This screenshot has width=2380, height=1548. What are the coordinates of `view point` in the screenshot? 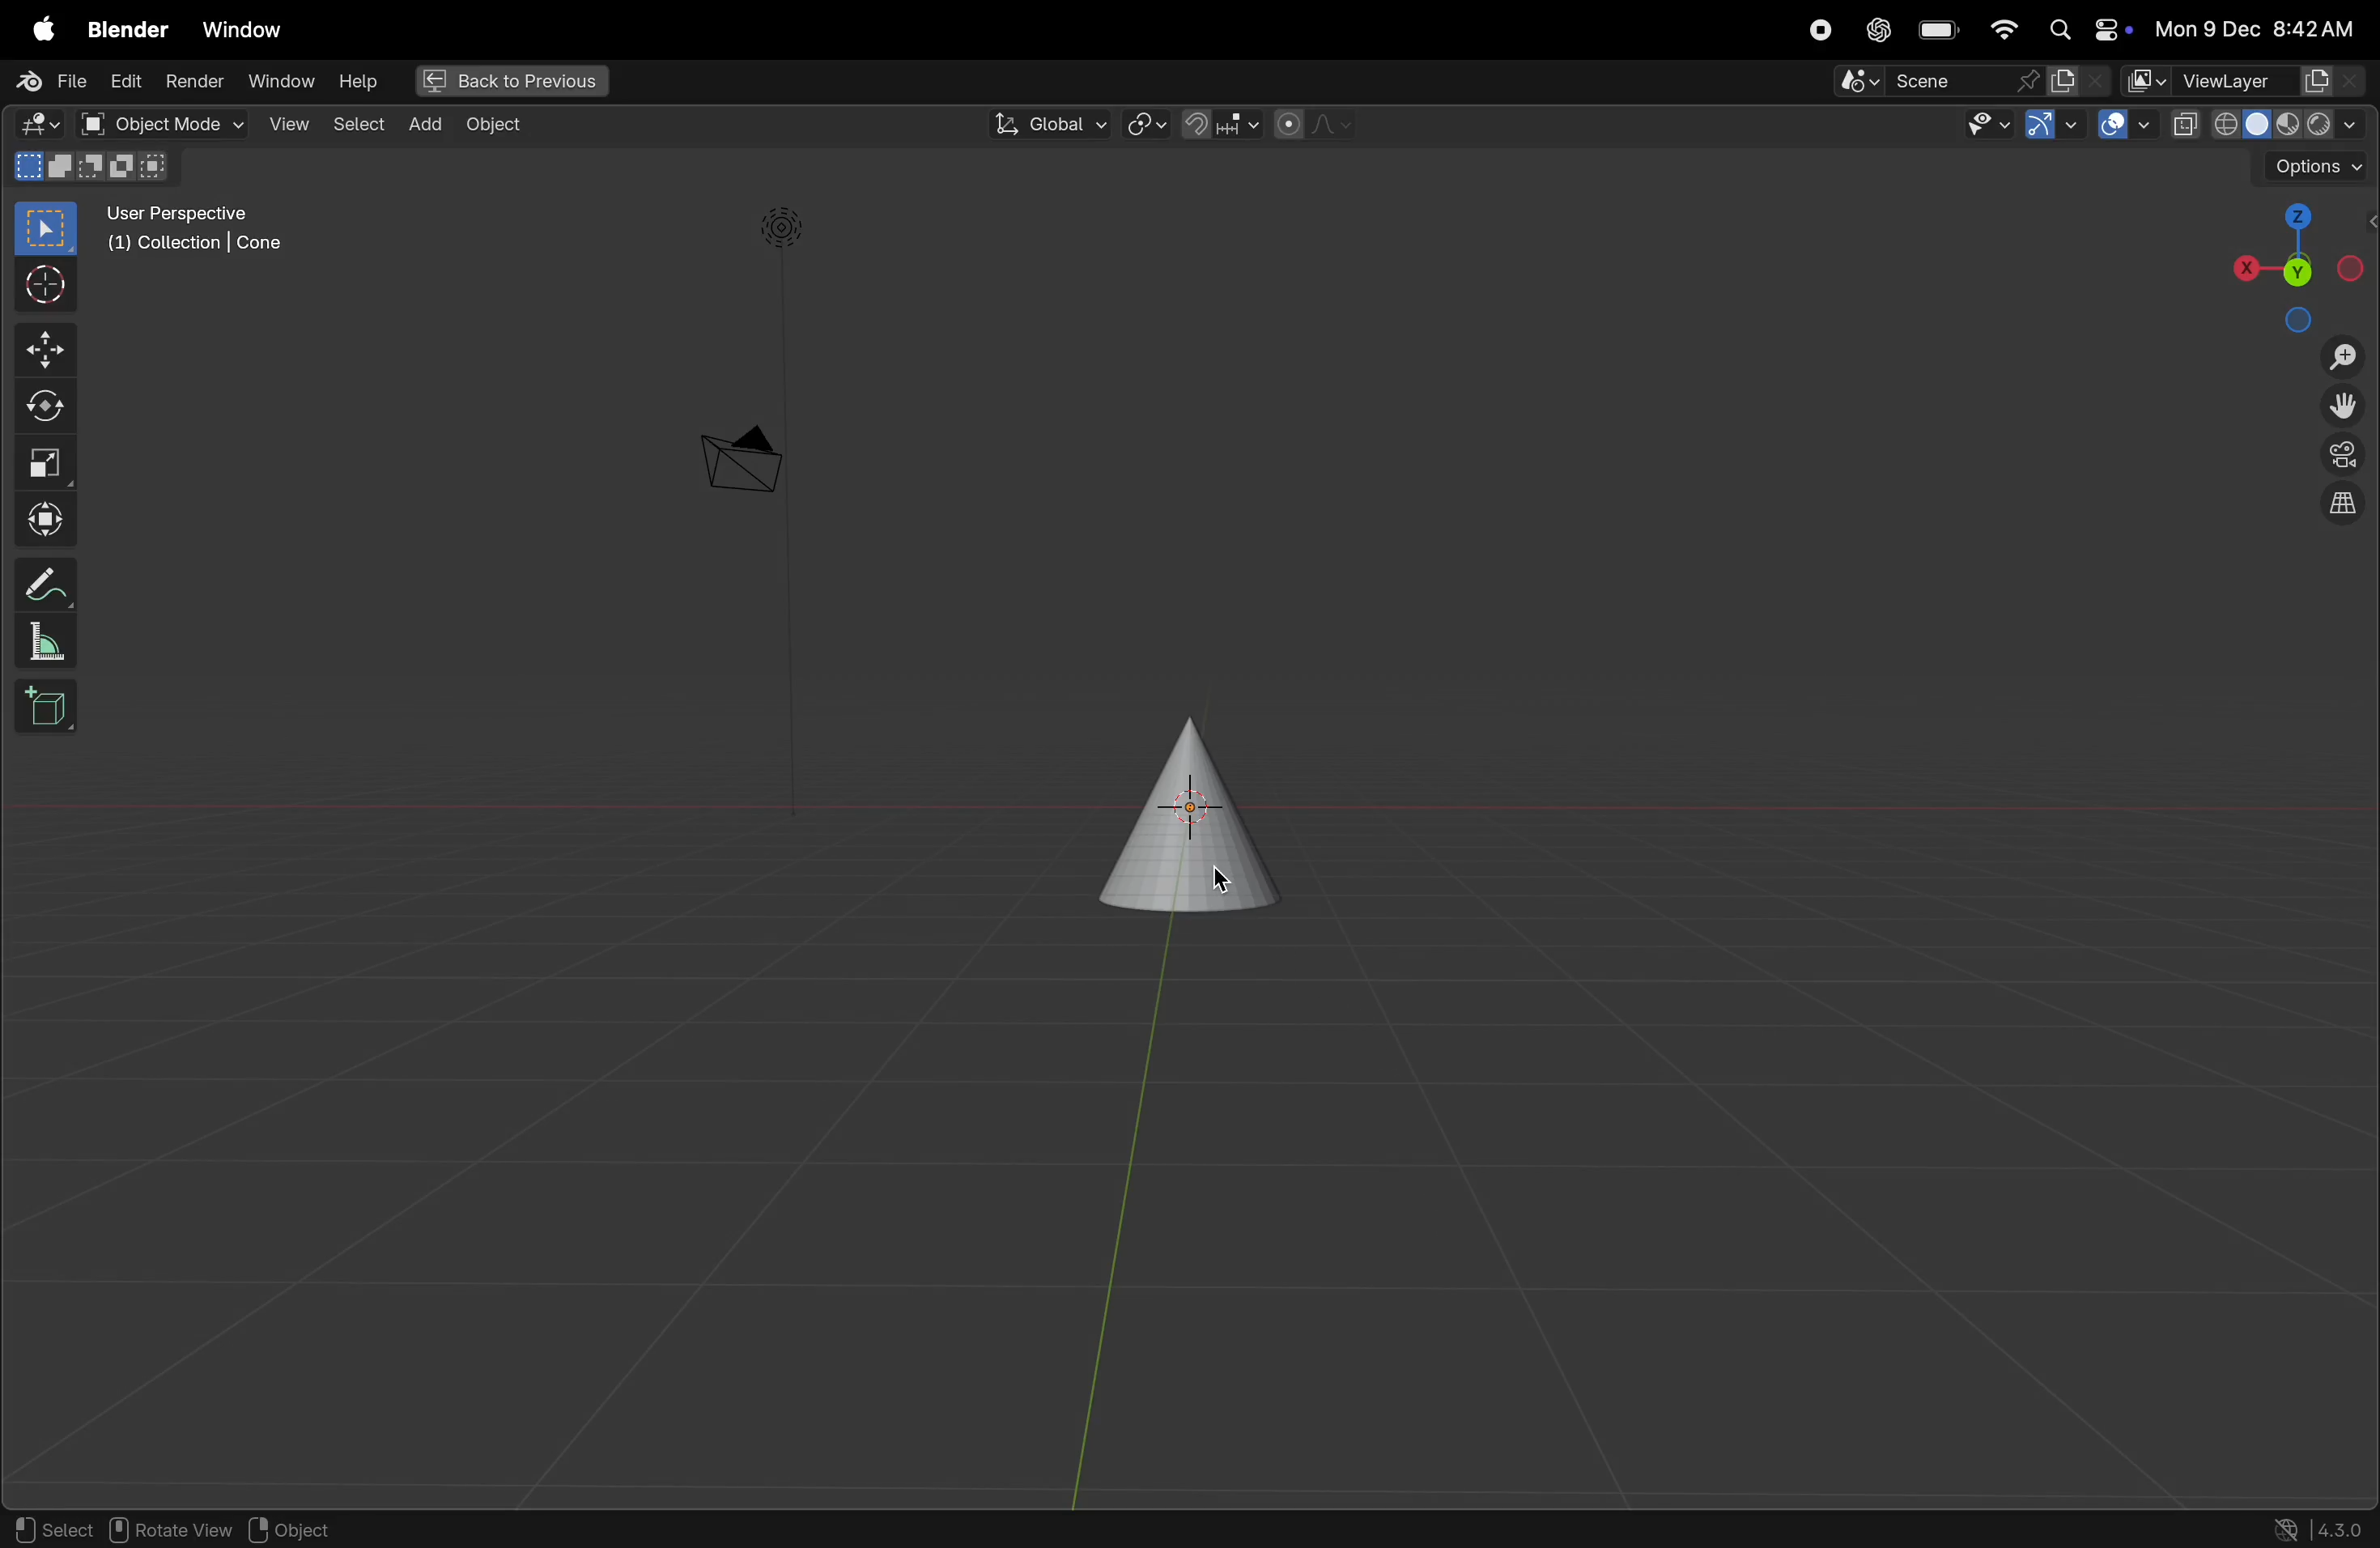 It's located at (2288, 262).